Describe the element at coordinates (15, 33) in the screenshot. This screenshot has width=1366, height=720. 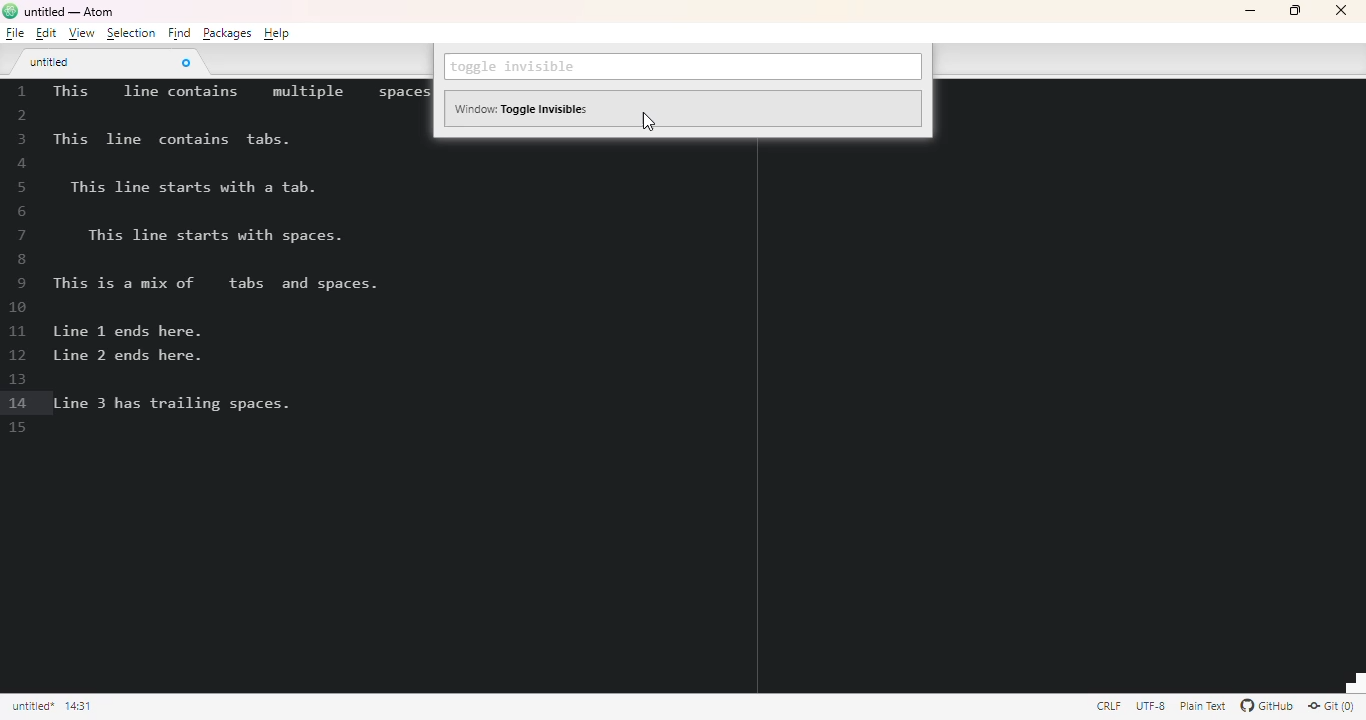
I see `file` at that location.